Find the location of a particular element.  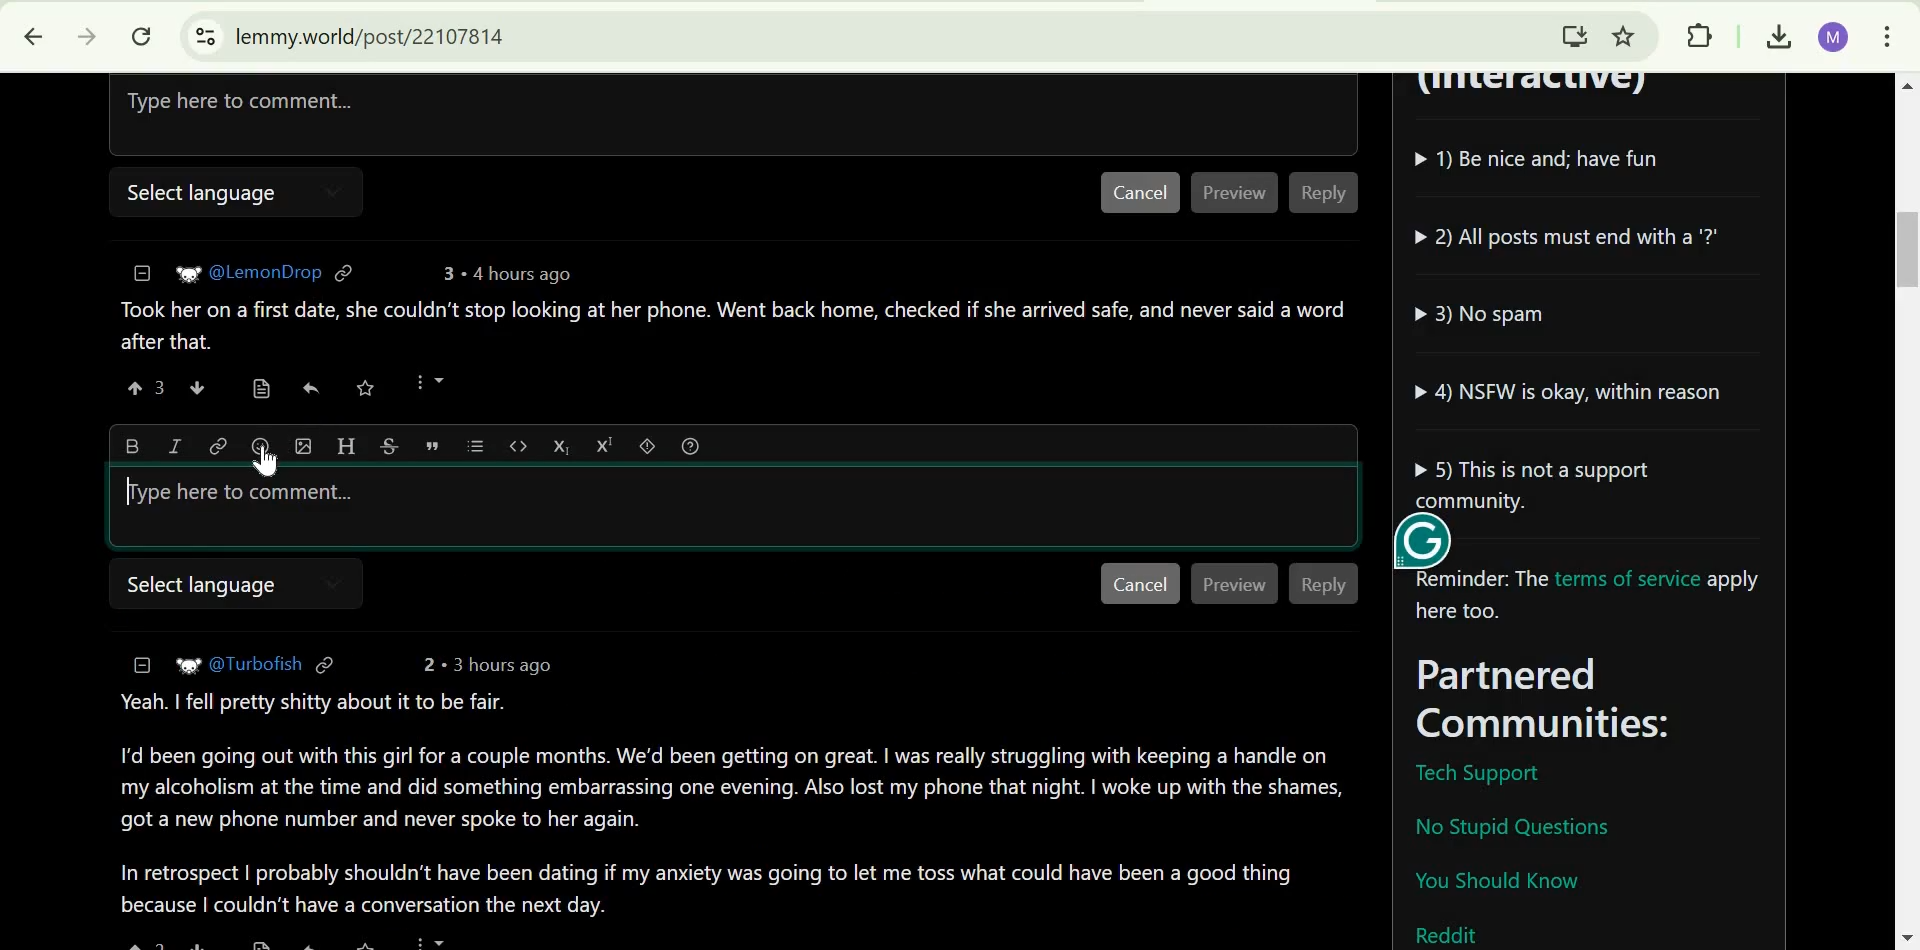

Parterned Communities is located at coordinates (1597, 700).